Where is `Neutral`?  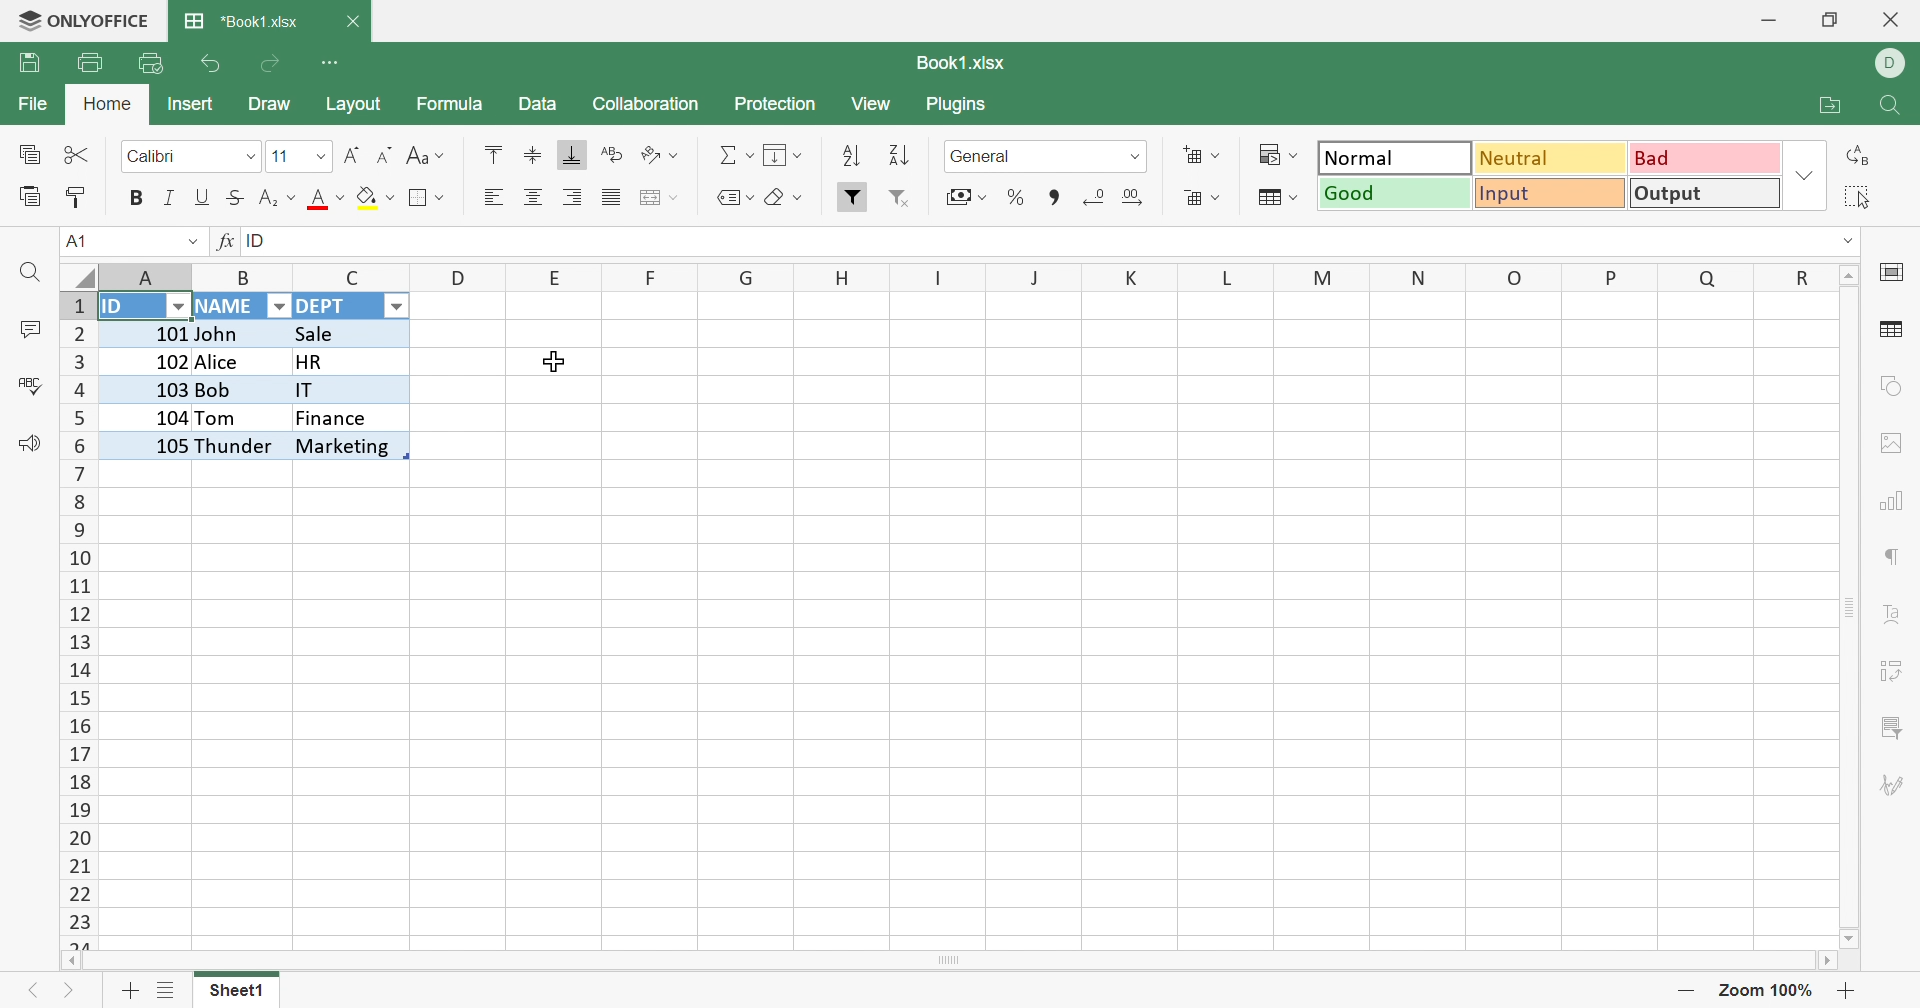
Neutral is located at coordinates (1552, 157).